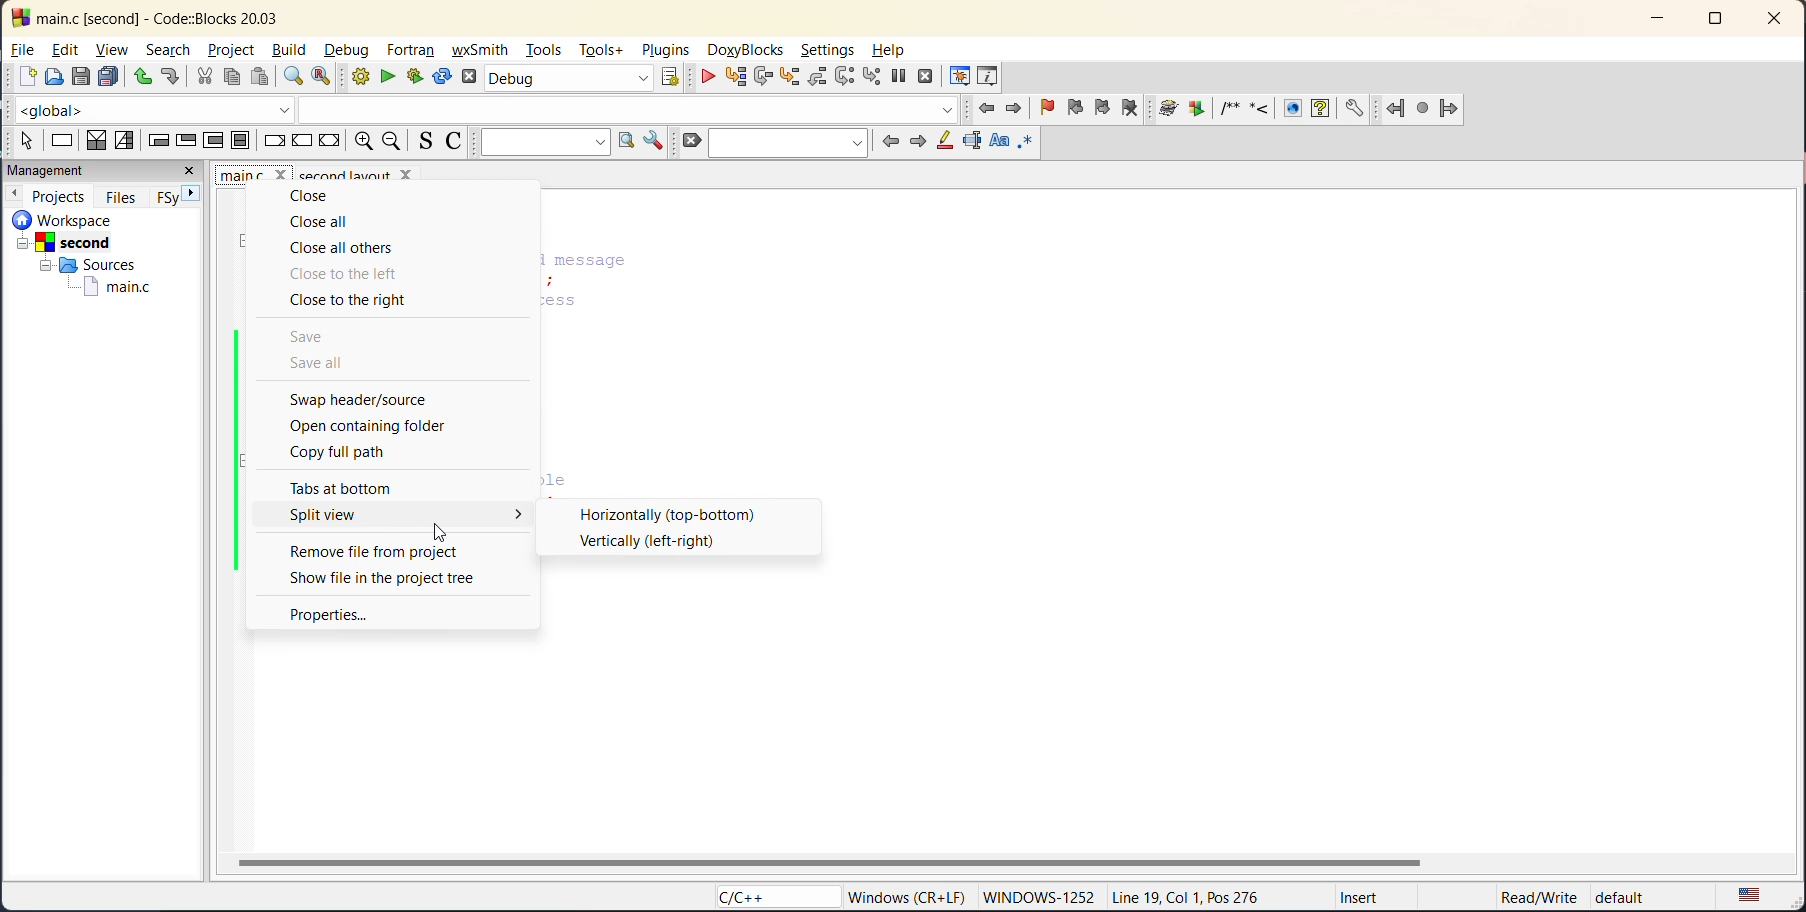 This screenshot has height=912, width=1806. Describe the element at coordinates (59, 194) in the screenshot. I see `projects` at that location.